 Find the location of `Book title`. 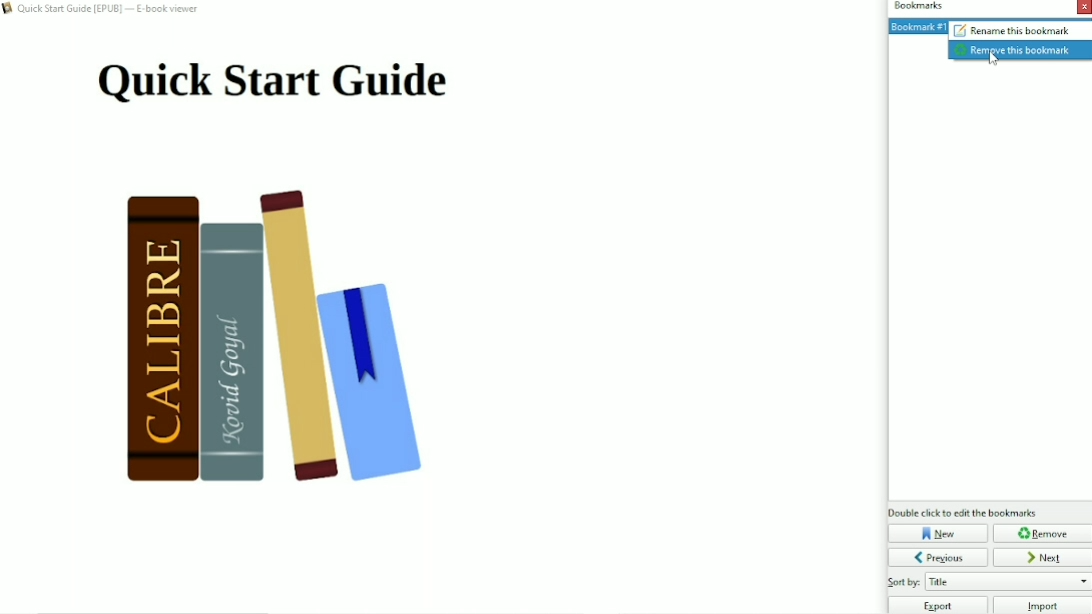

Book title is located at coordinates (112, 9).